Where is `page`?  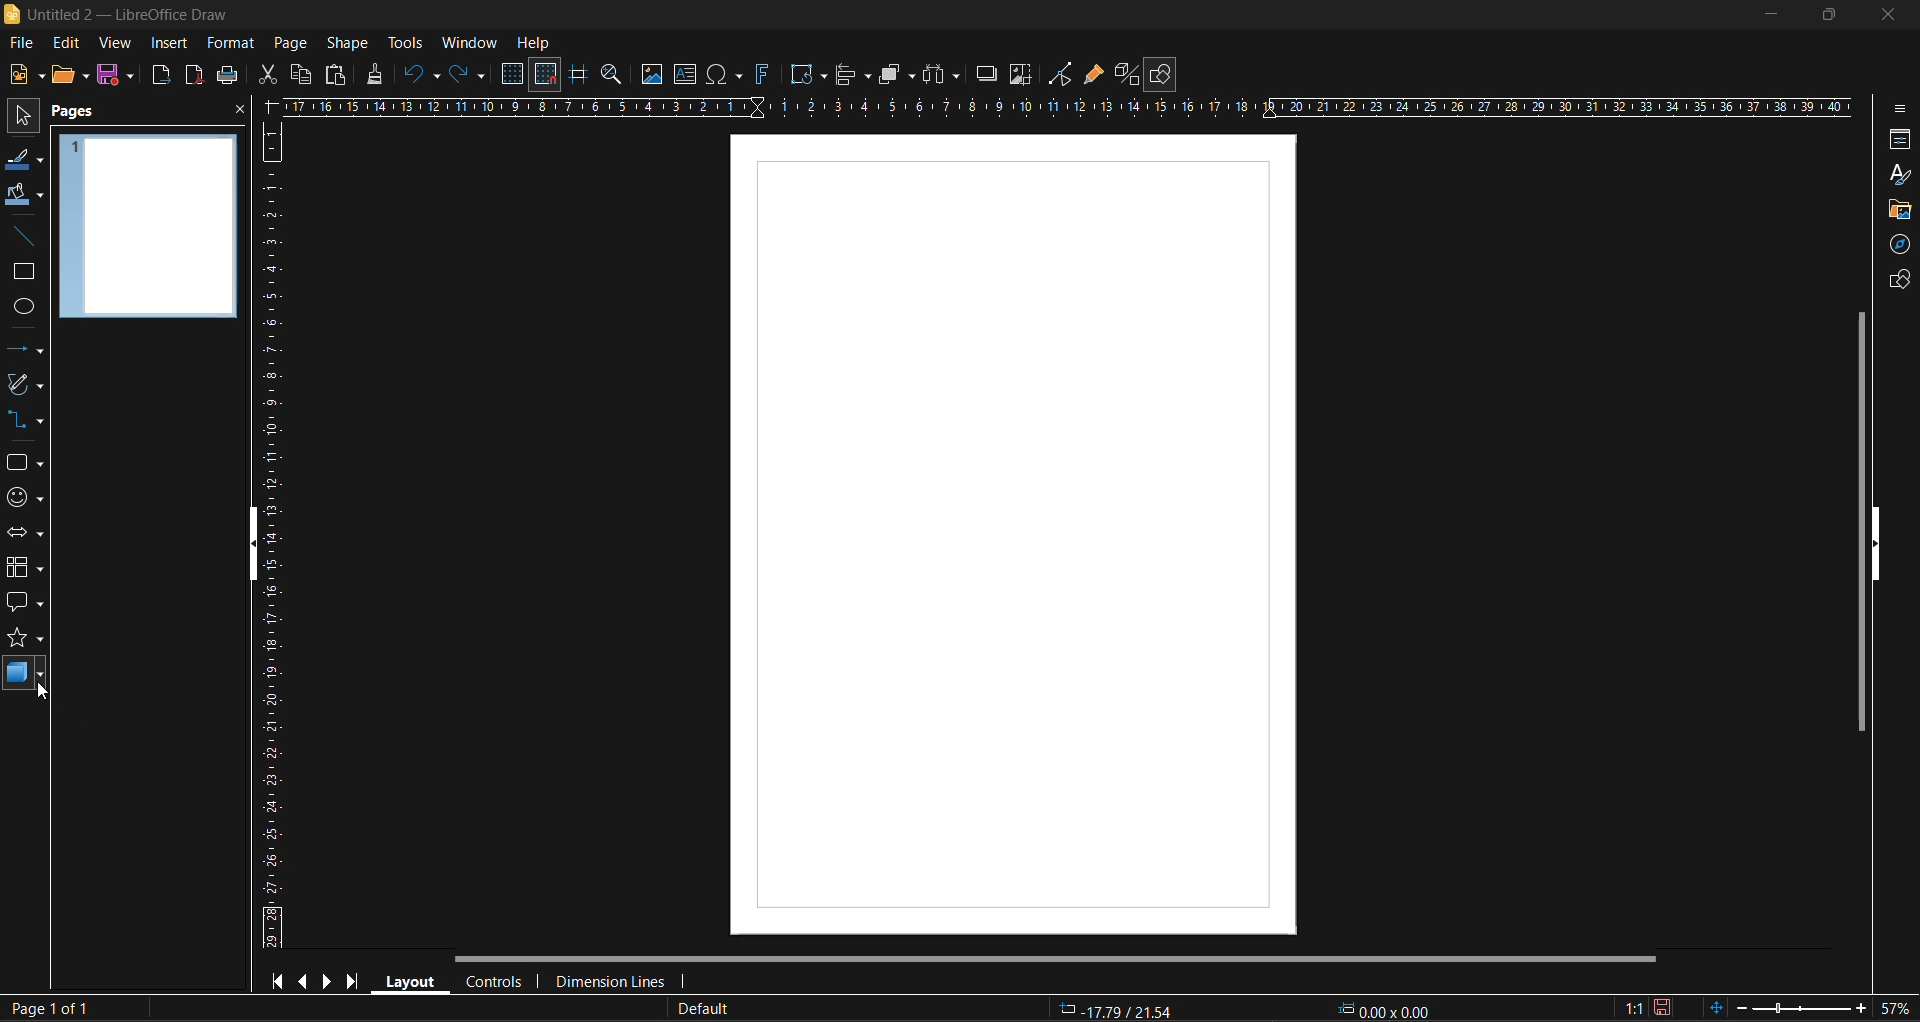 page is located at coordinates (289, 42).